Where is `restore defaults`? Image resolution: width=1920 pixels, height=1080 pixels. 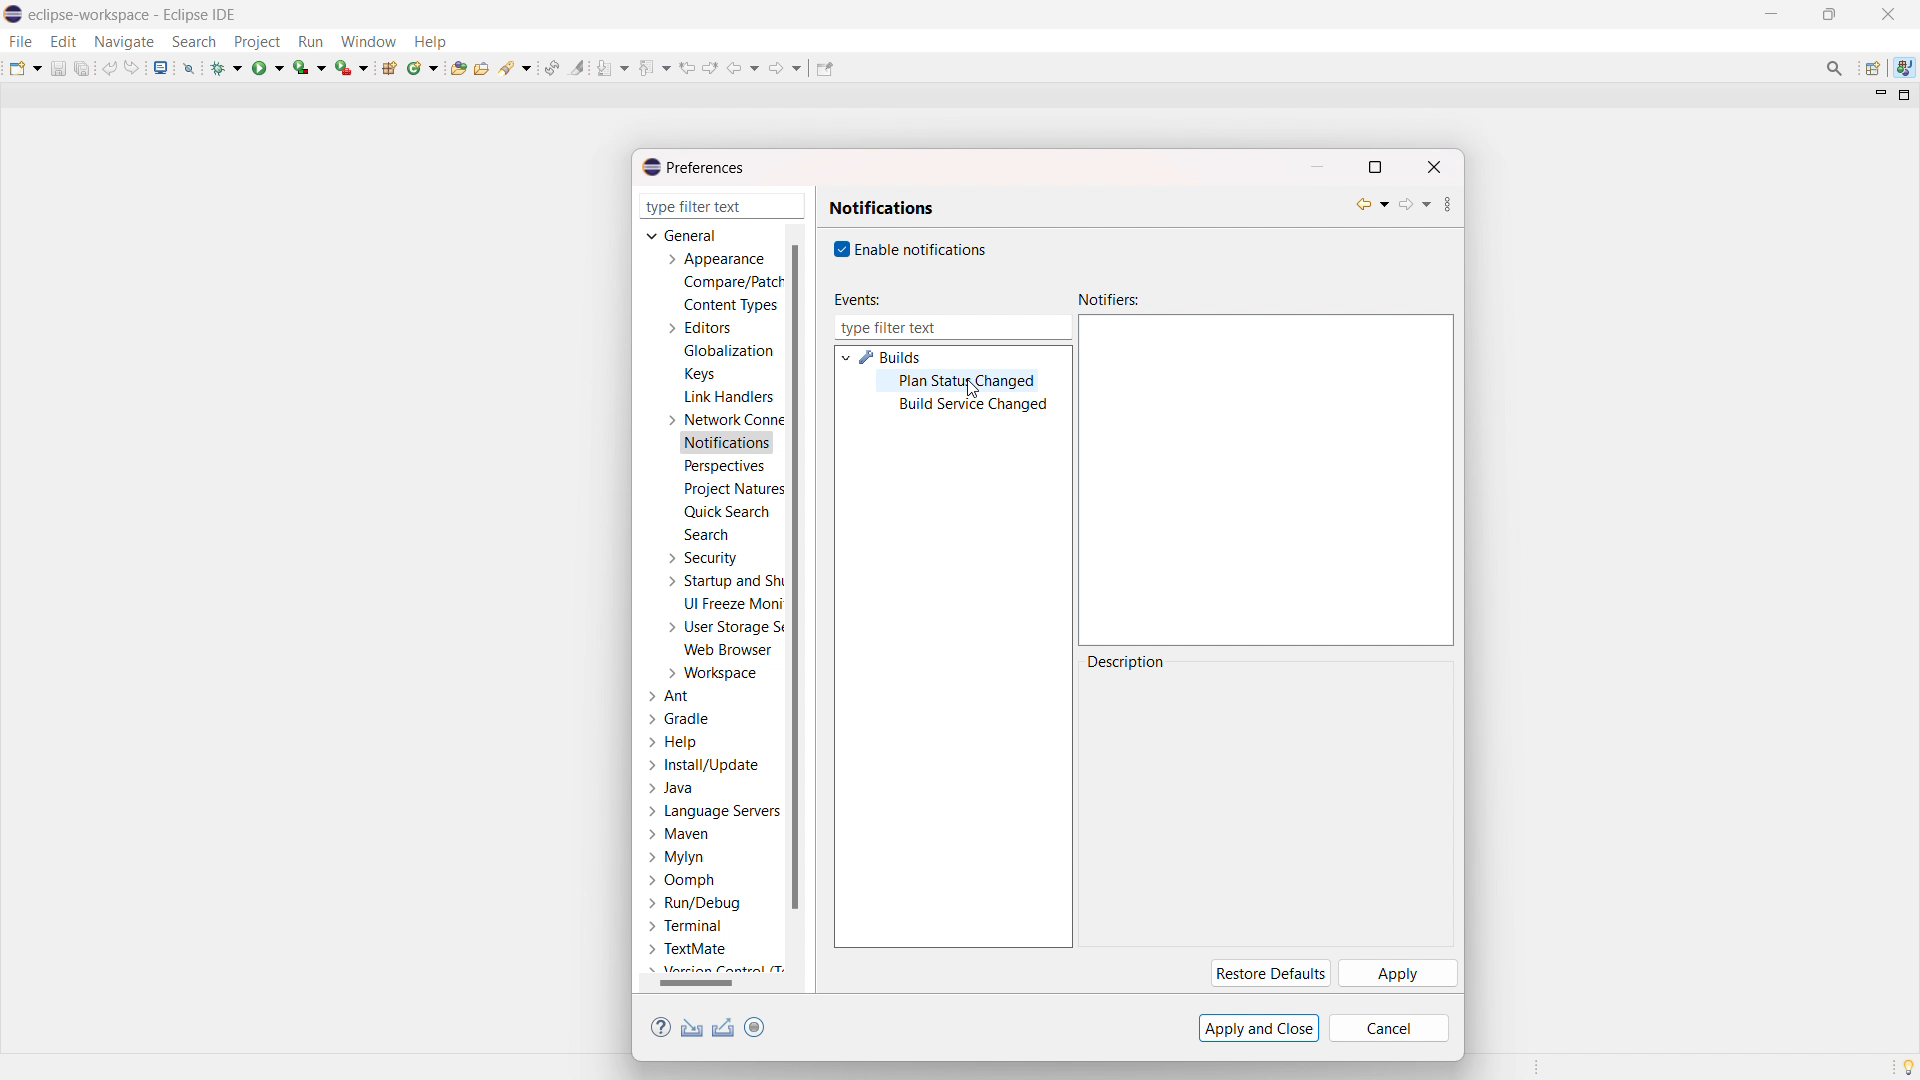 restore defaults is located at coordinates (1268, 974).